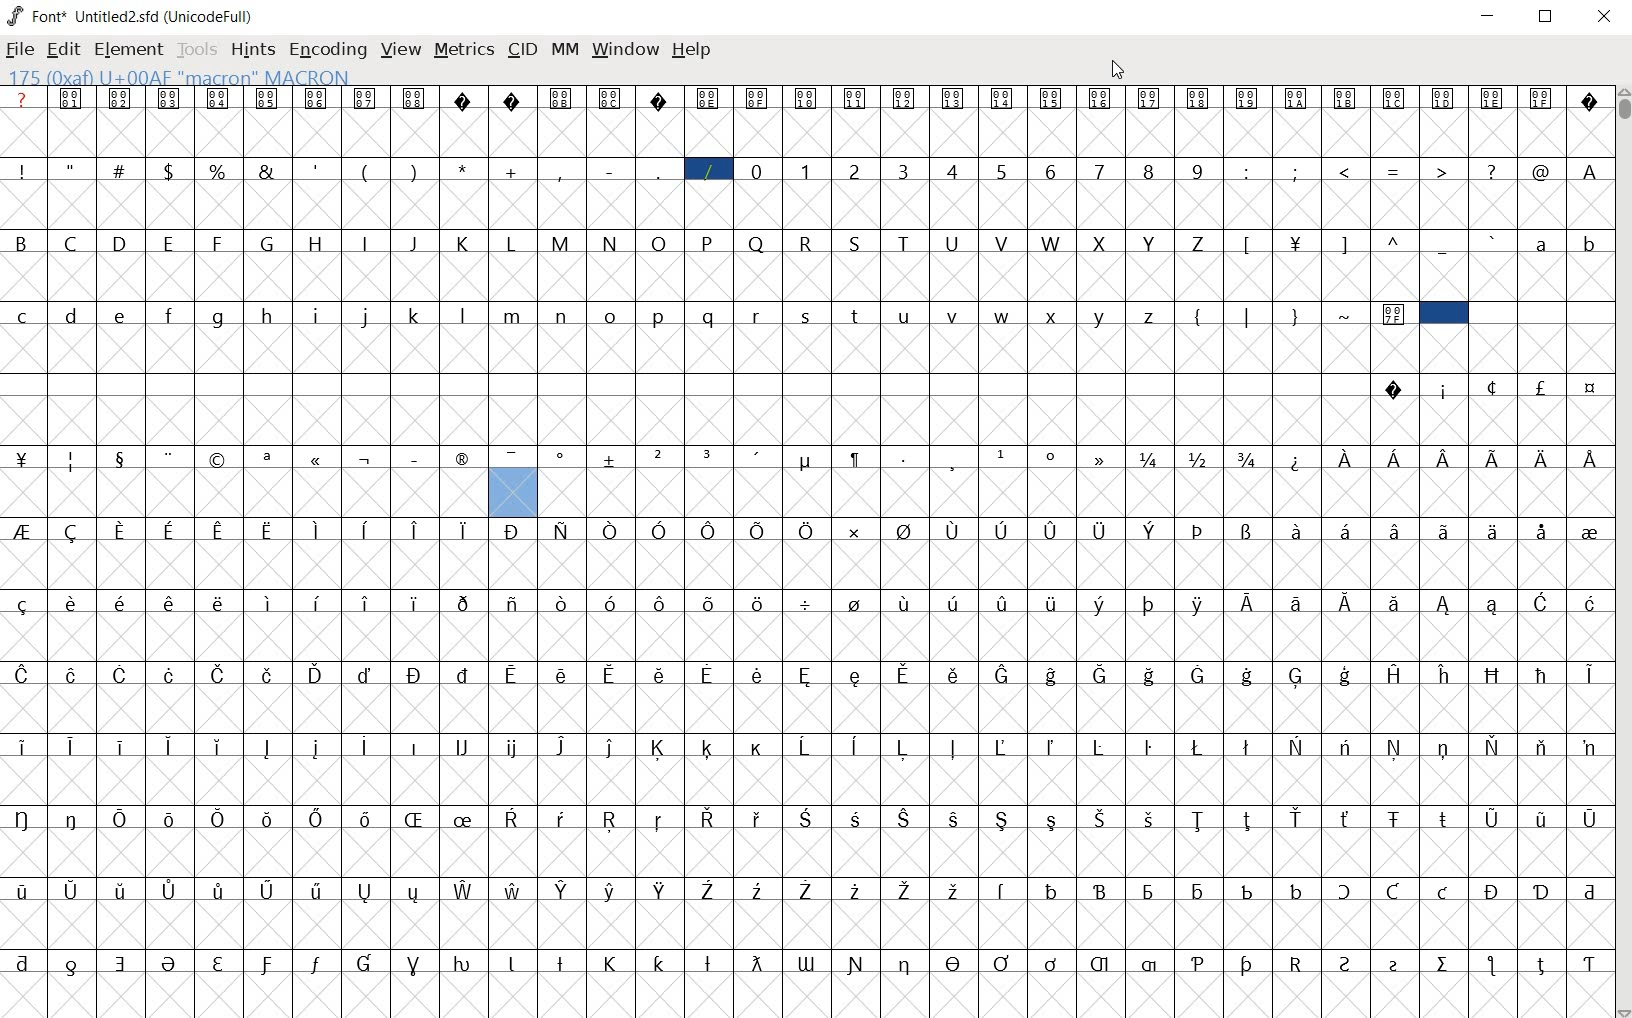  What do you see at coordinates (904, 673) in the screenshot?
I see `Symbol` at bounding box center [904, 673].